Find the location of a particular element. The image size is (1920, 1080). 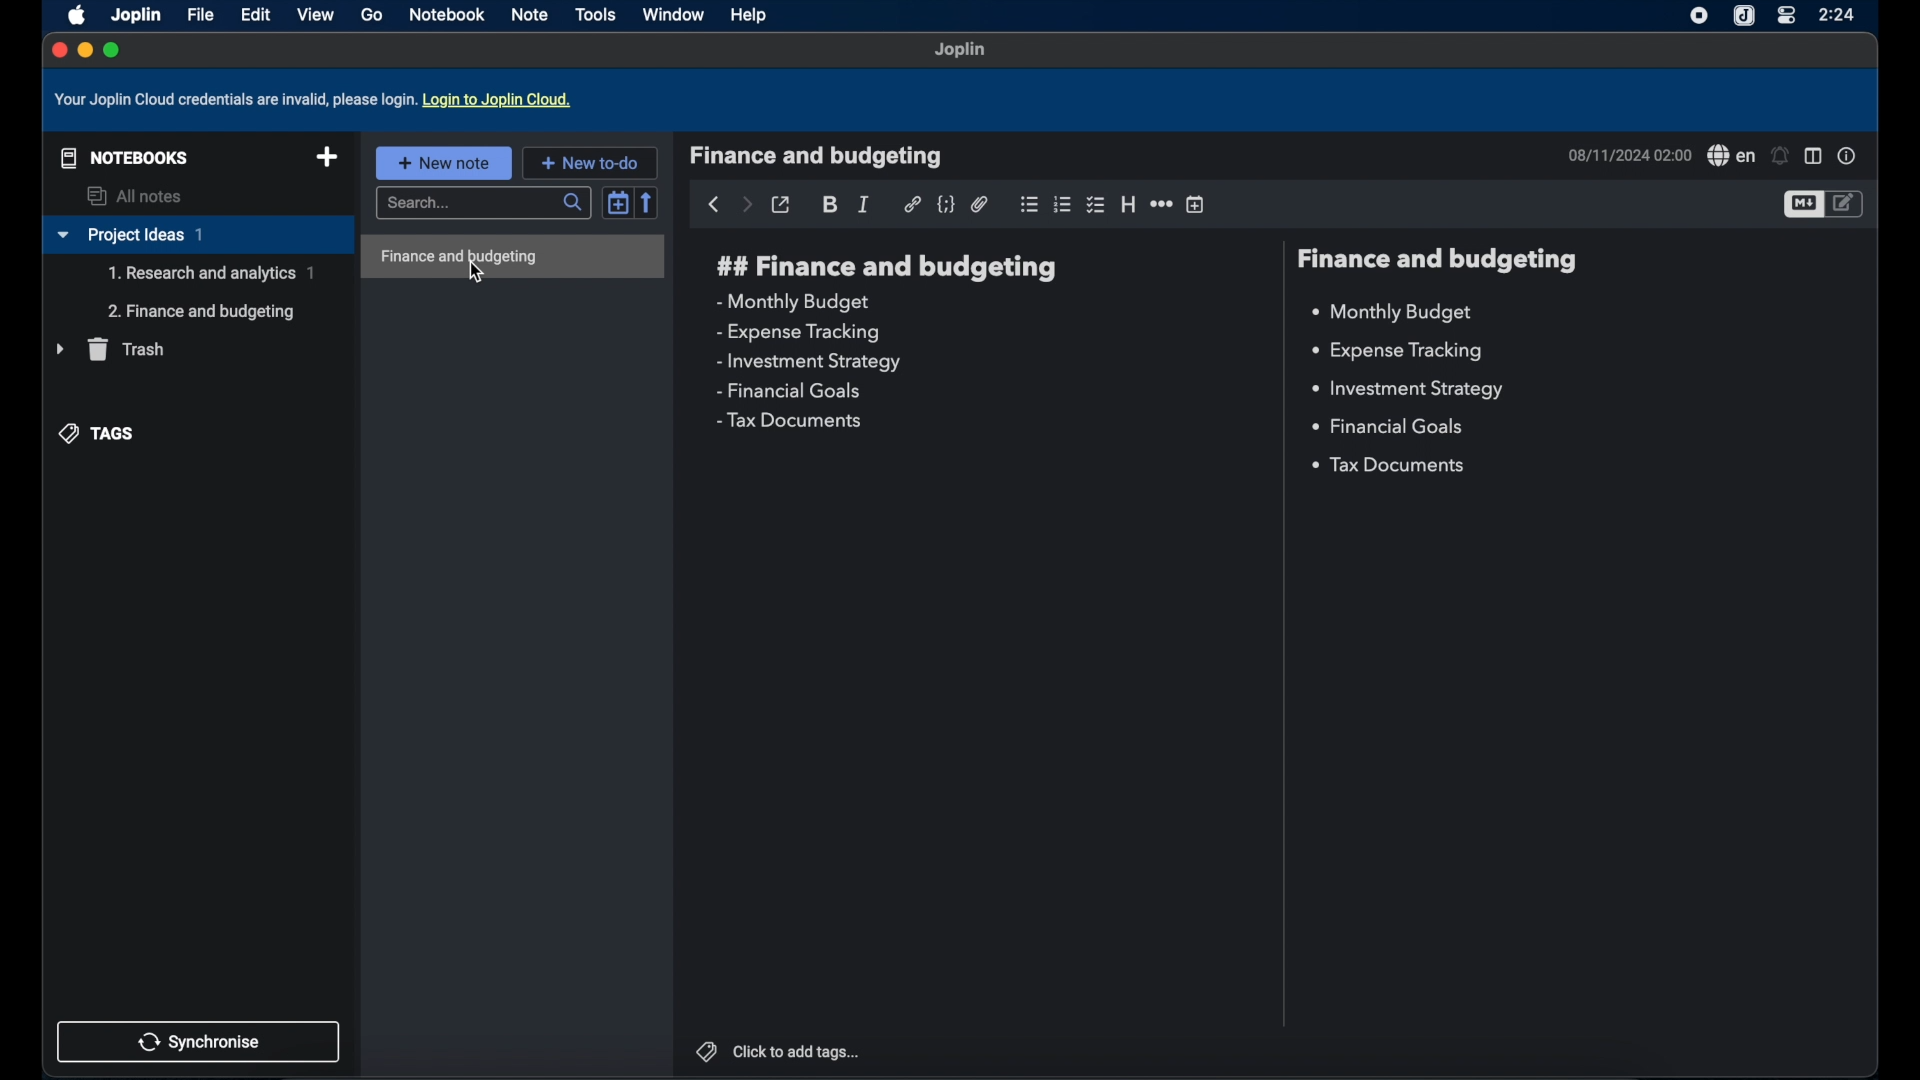

monthly budget is located at coordinates (791, 302).